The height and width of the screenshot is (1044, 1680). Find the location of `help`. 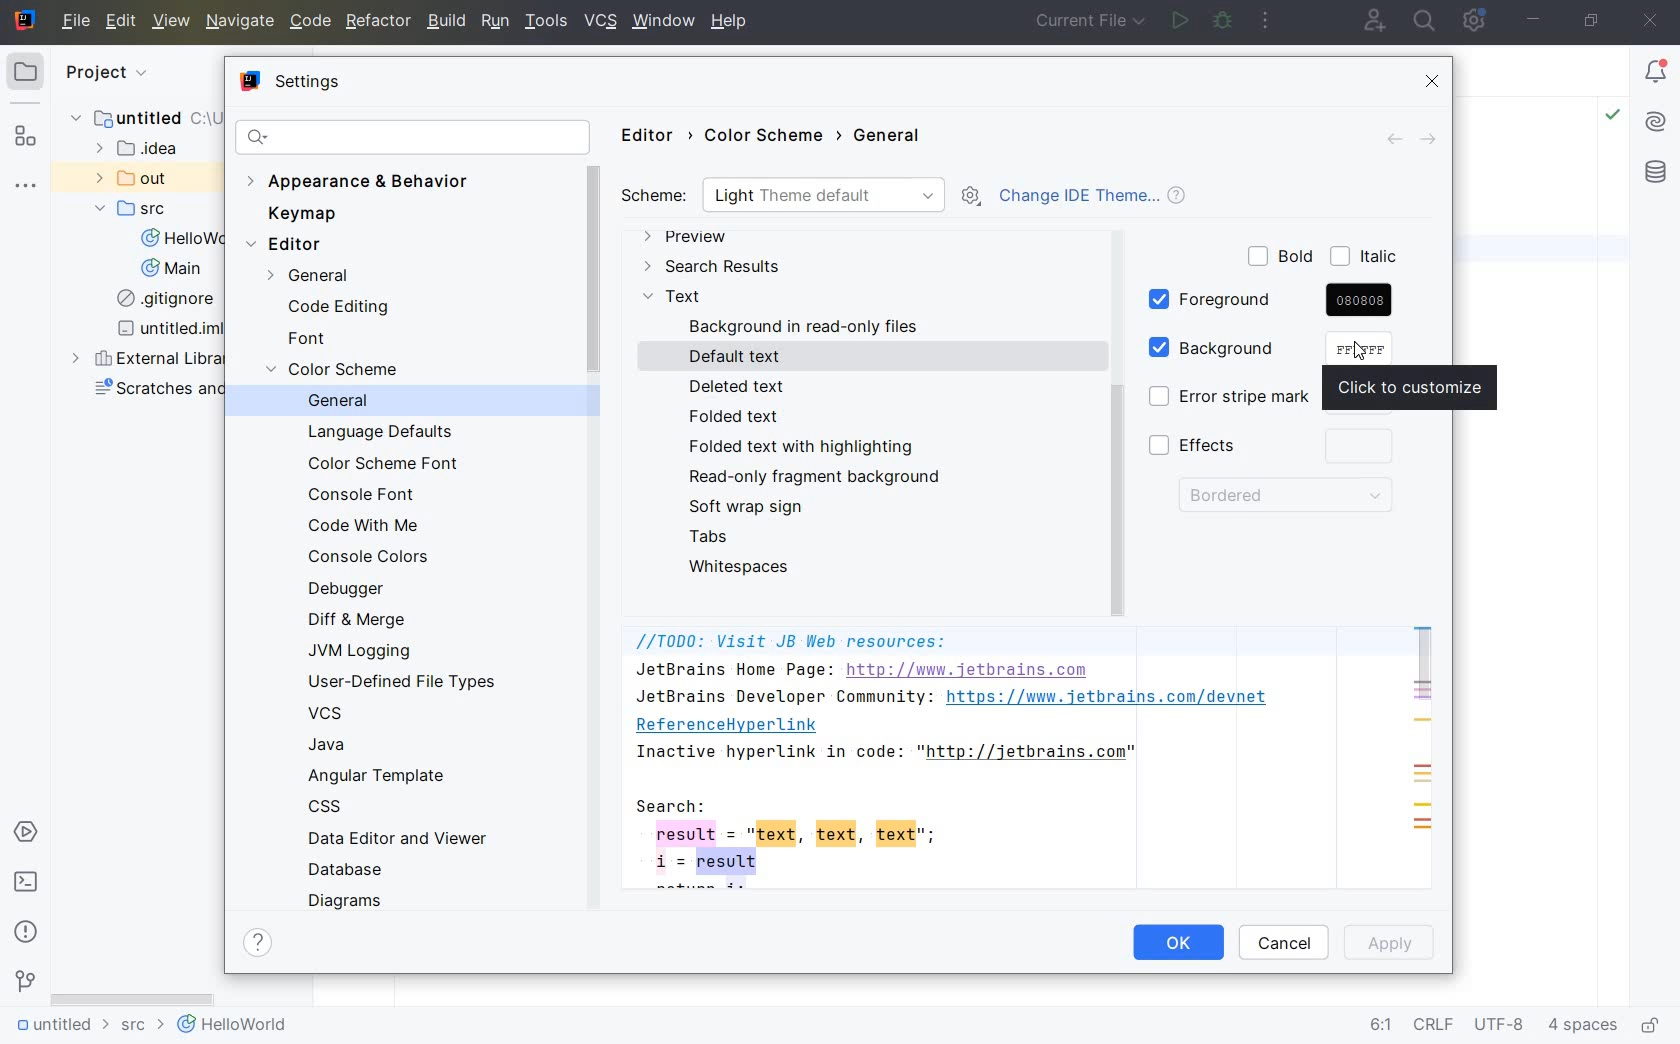

help is located at coordinates (733, 23).